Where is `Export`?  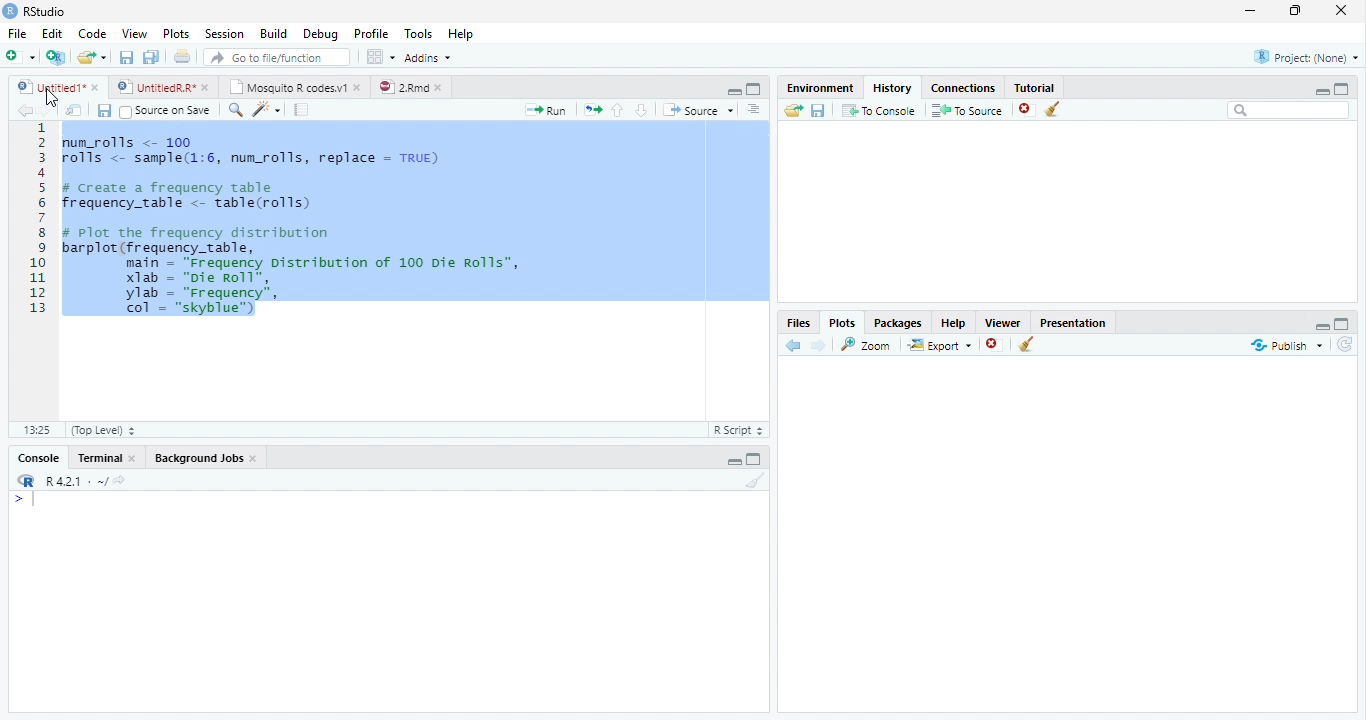
Export is located at coordinates (939, 346).